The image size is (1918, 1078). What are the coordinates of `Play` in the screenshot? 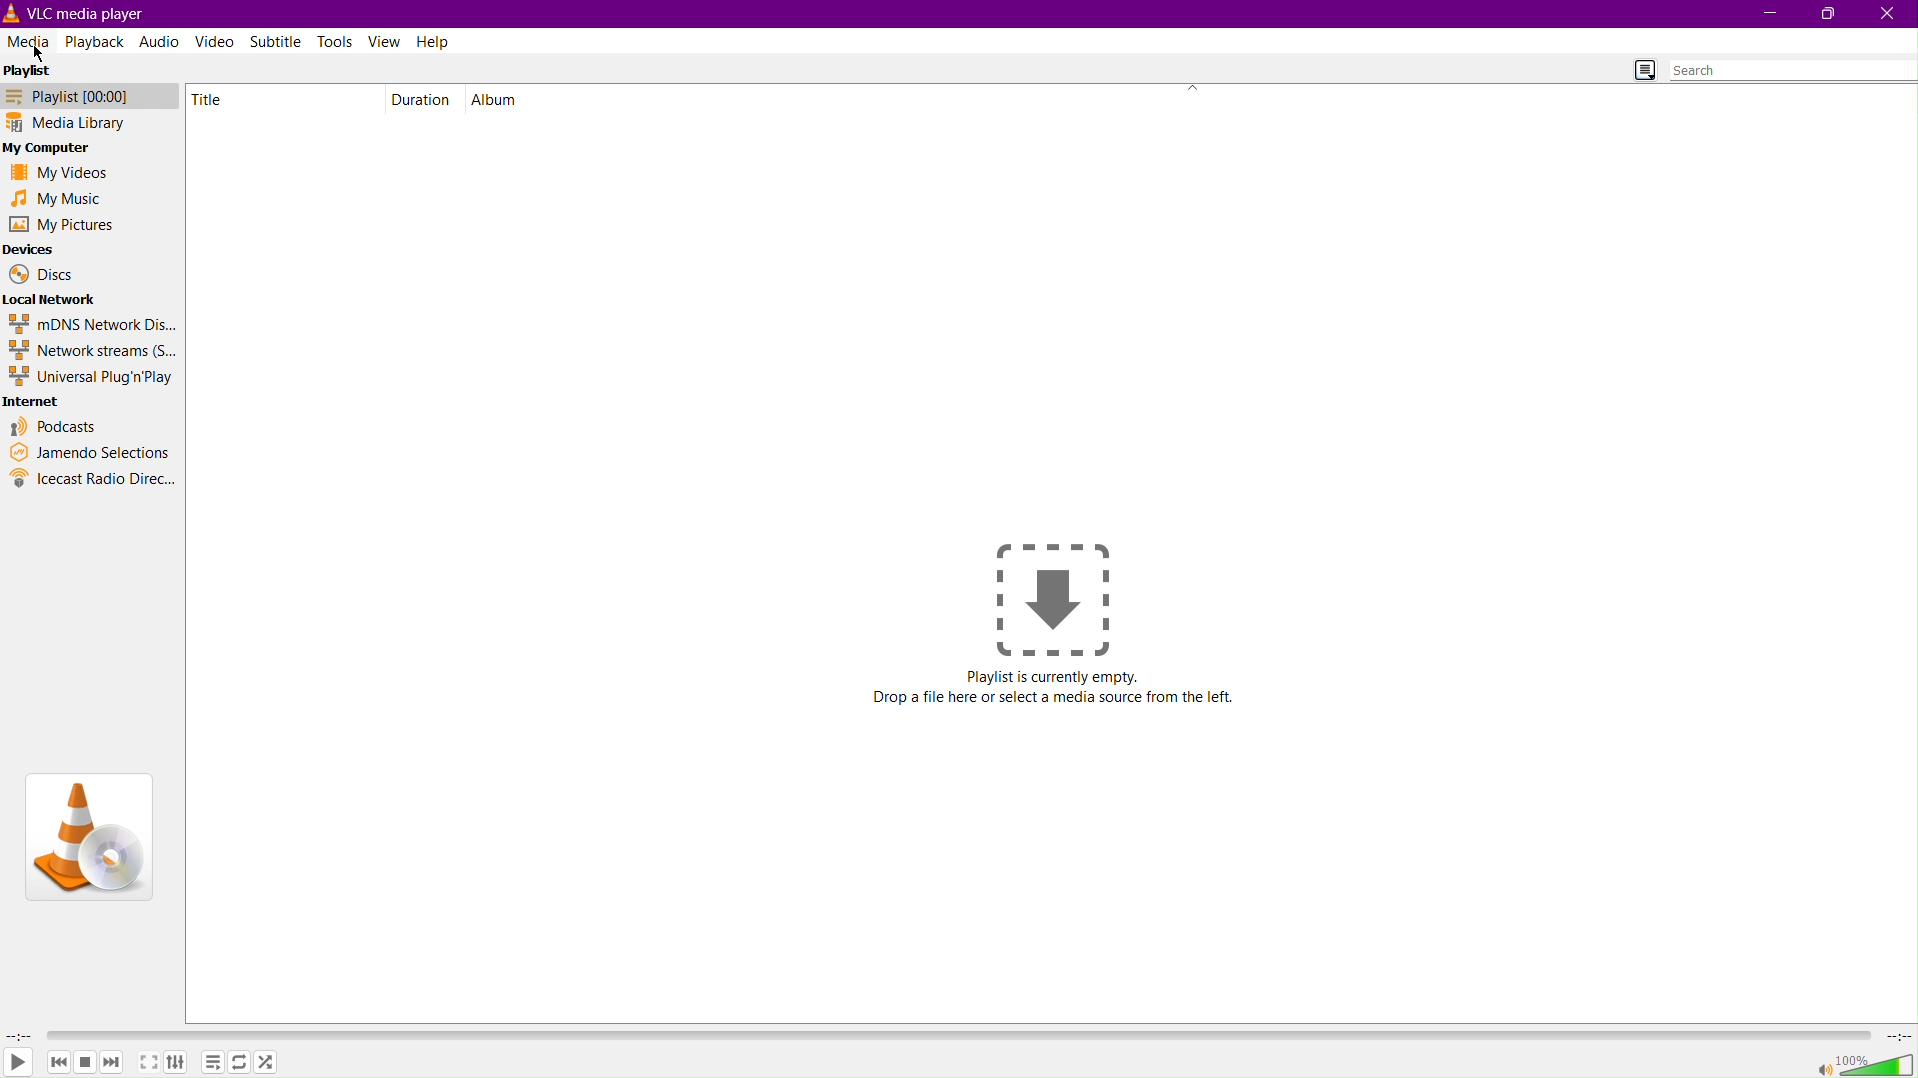 It's located at (20, 1064).